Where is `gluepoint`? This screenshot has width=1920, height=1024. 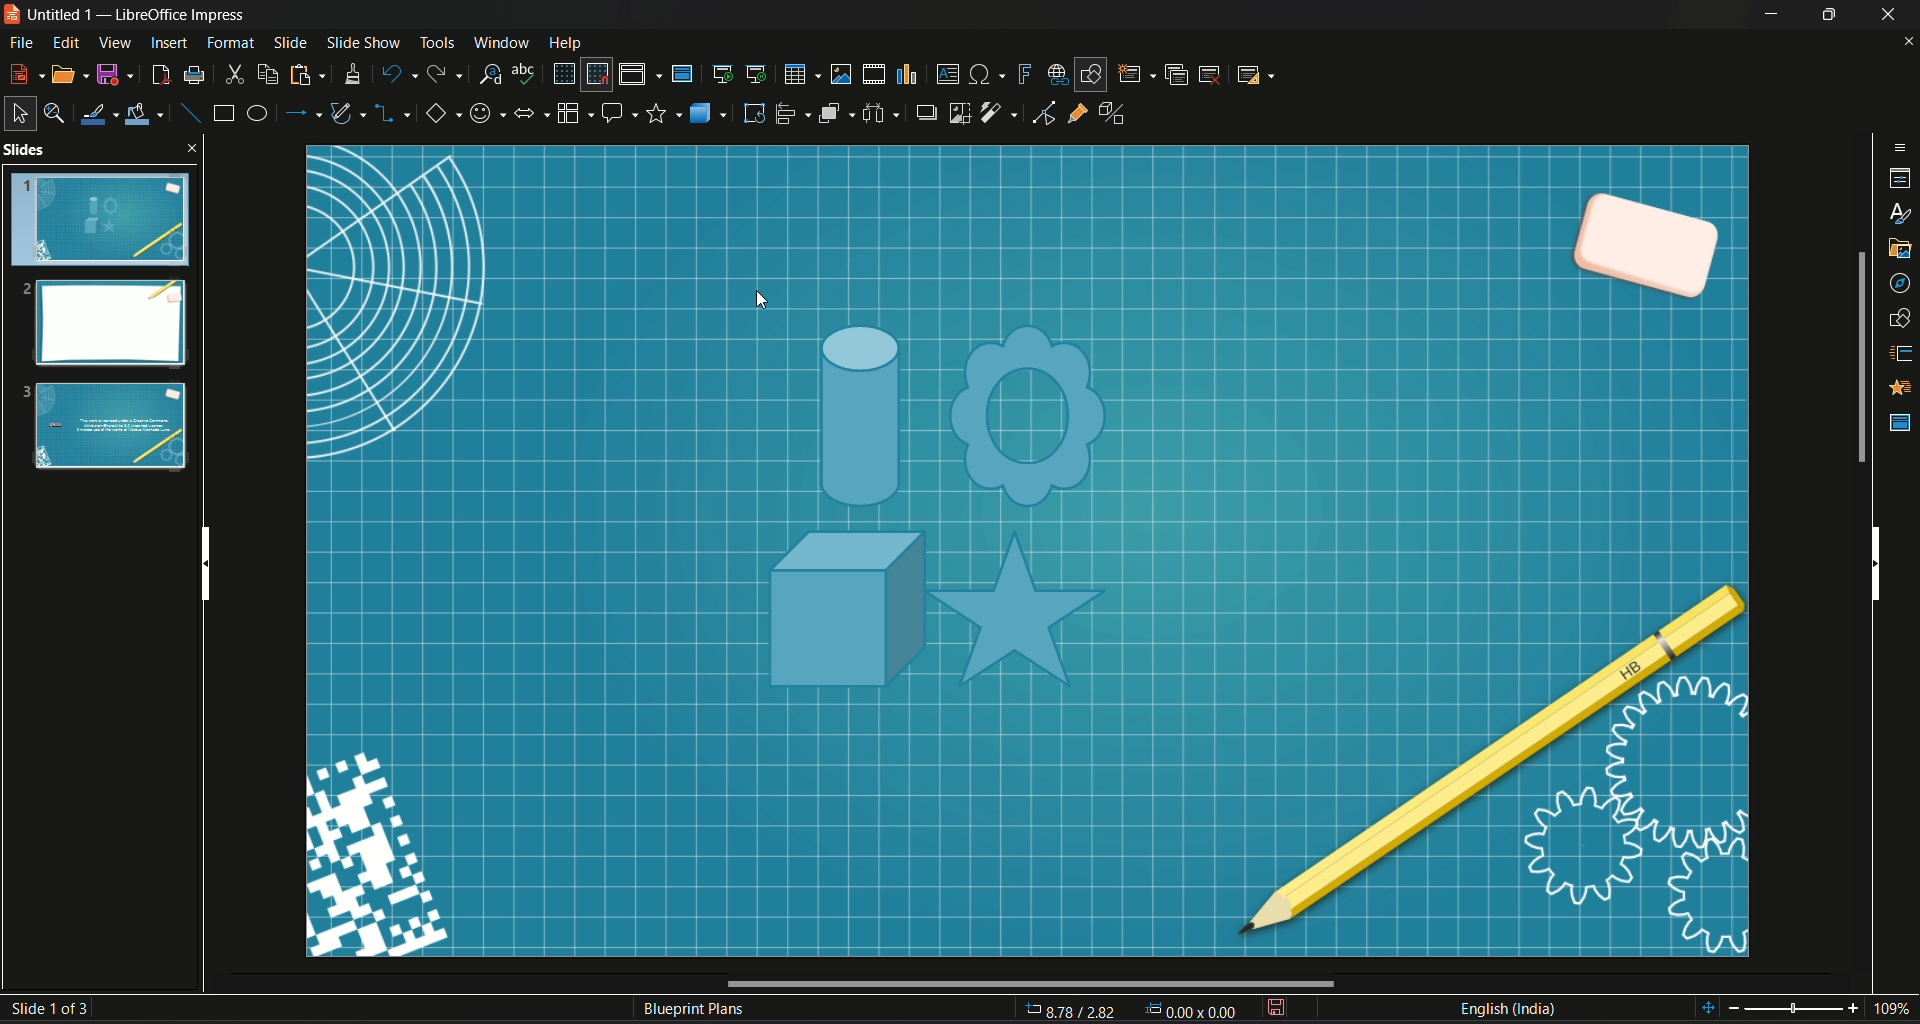
gluepoint is located at coordinates (1077, 111).